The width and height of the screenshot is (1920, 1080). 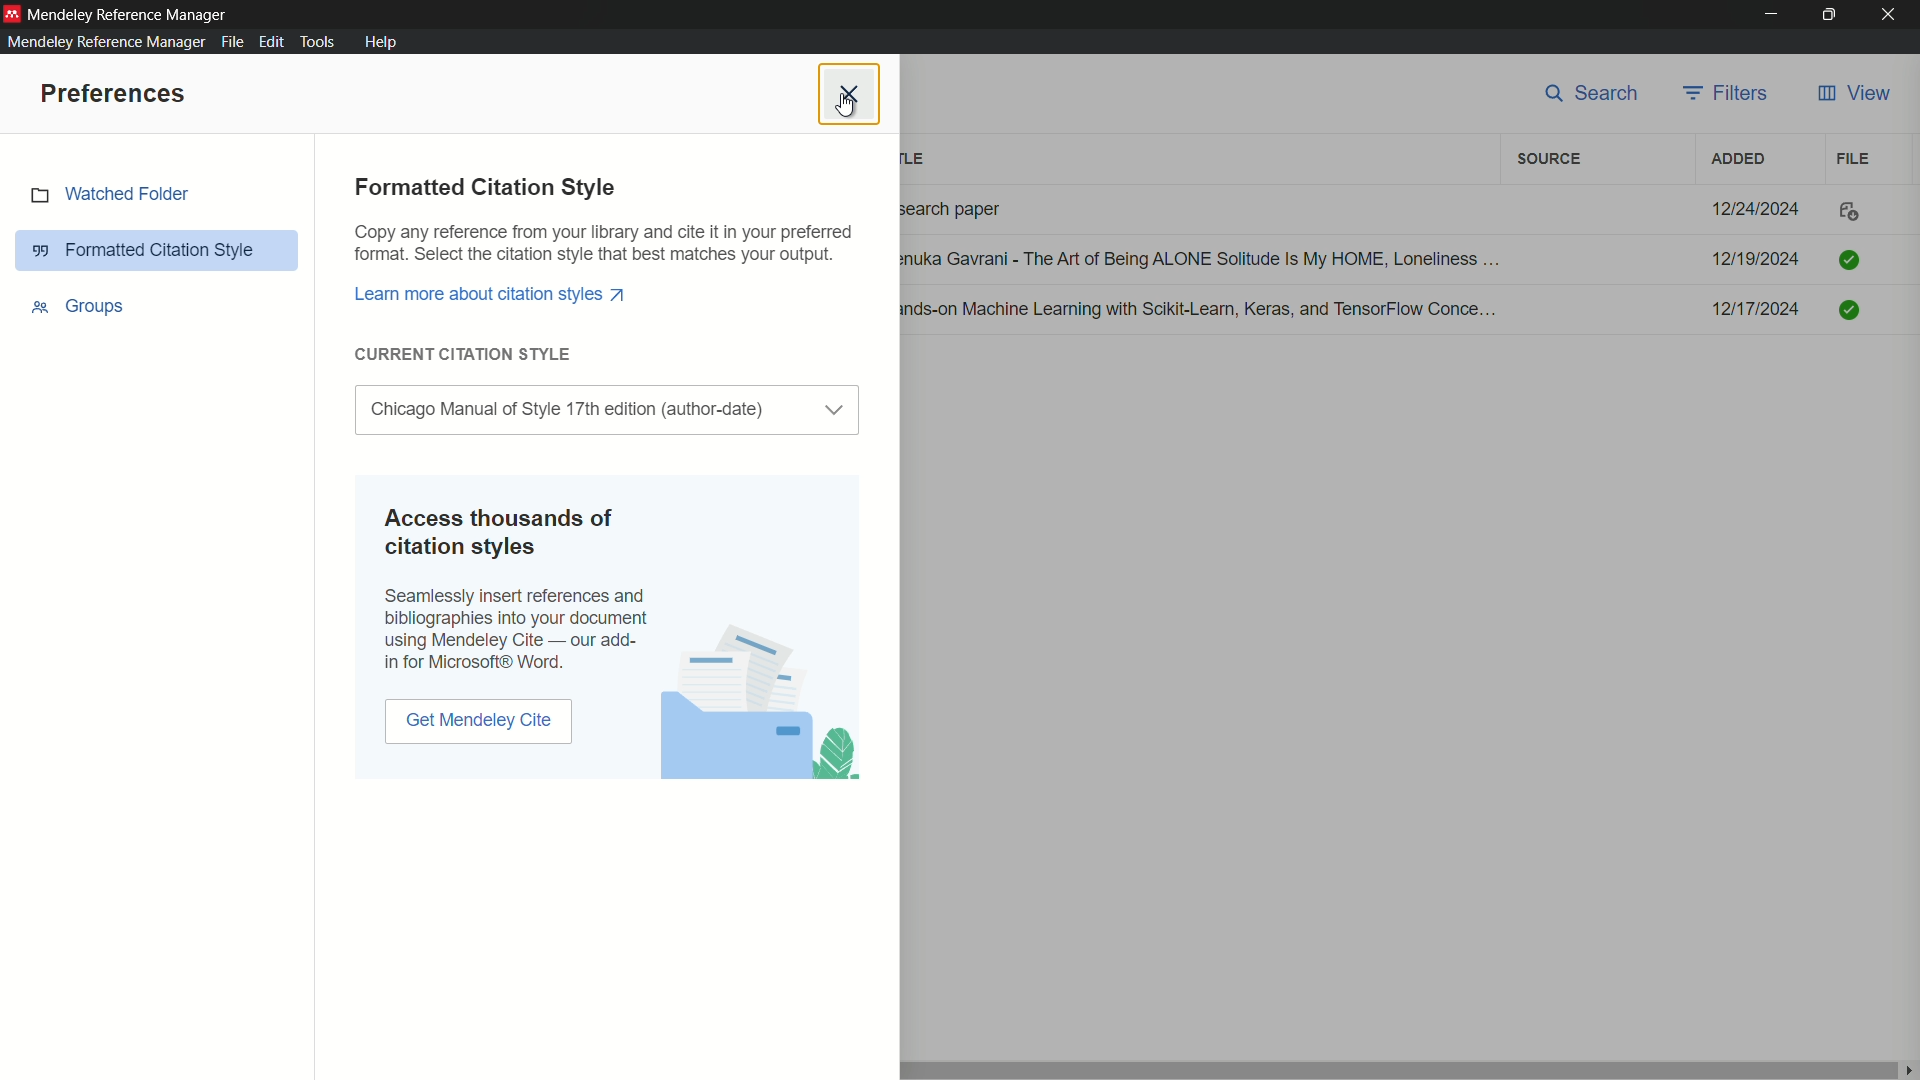 What do you see at coordinates (481, 721) in the screenshot?
I see `get mendeley cite` at bounding box center [481, 721].